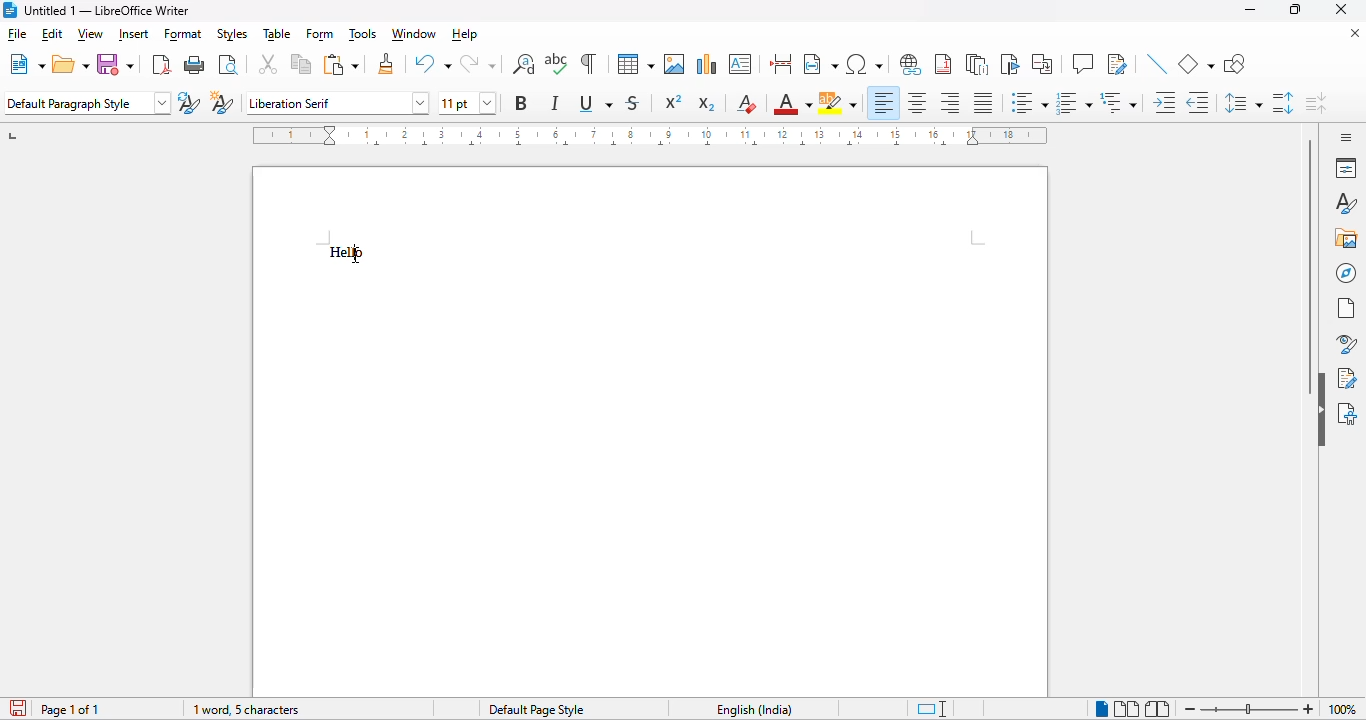 Image resolution: width=1366 pixels, height=720 pixels. I want to click on properties, so click(1346, 168).